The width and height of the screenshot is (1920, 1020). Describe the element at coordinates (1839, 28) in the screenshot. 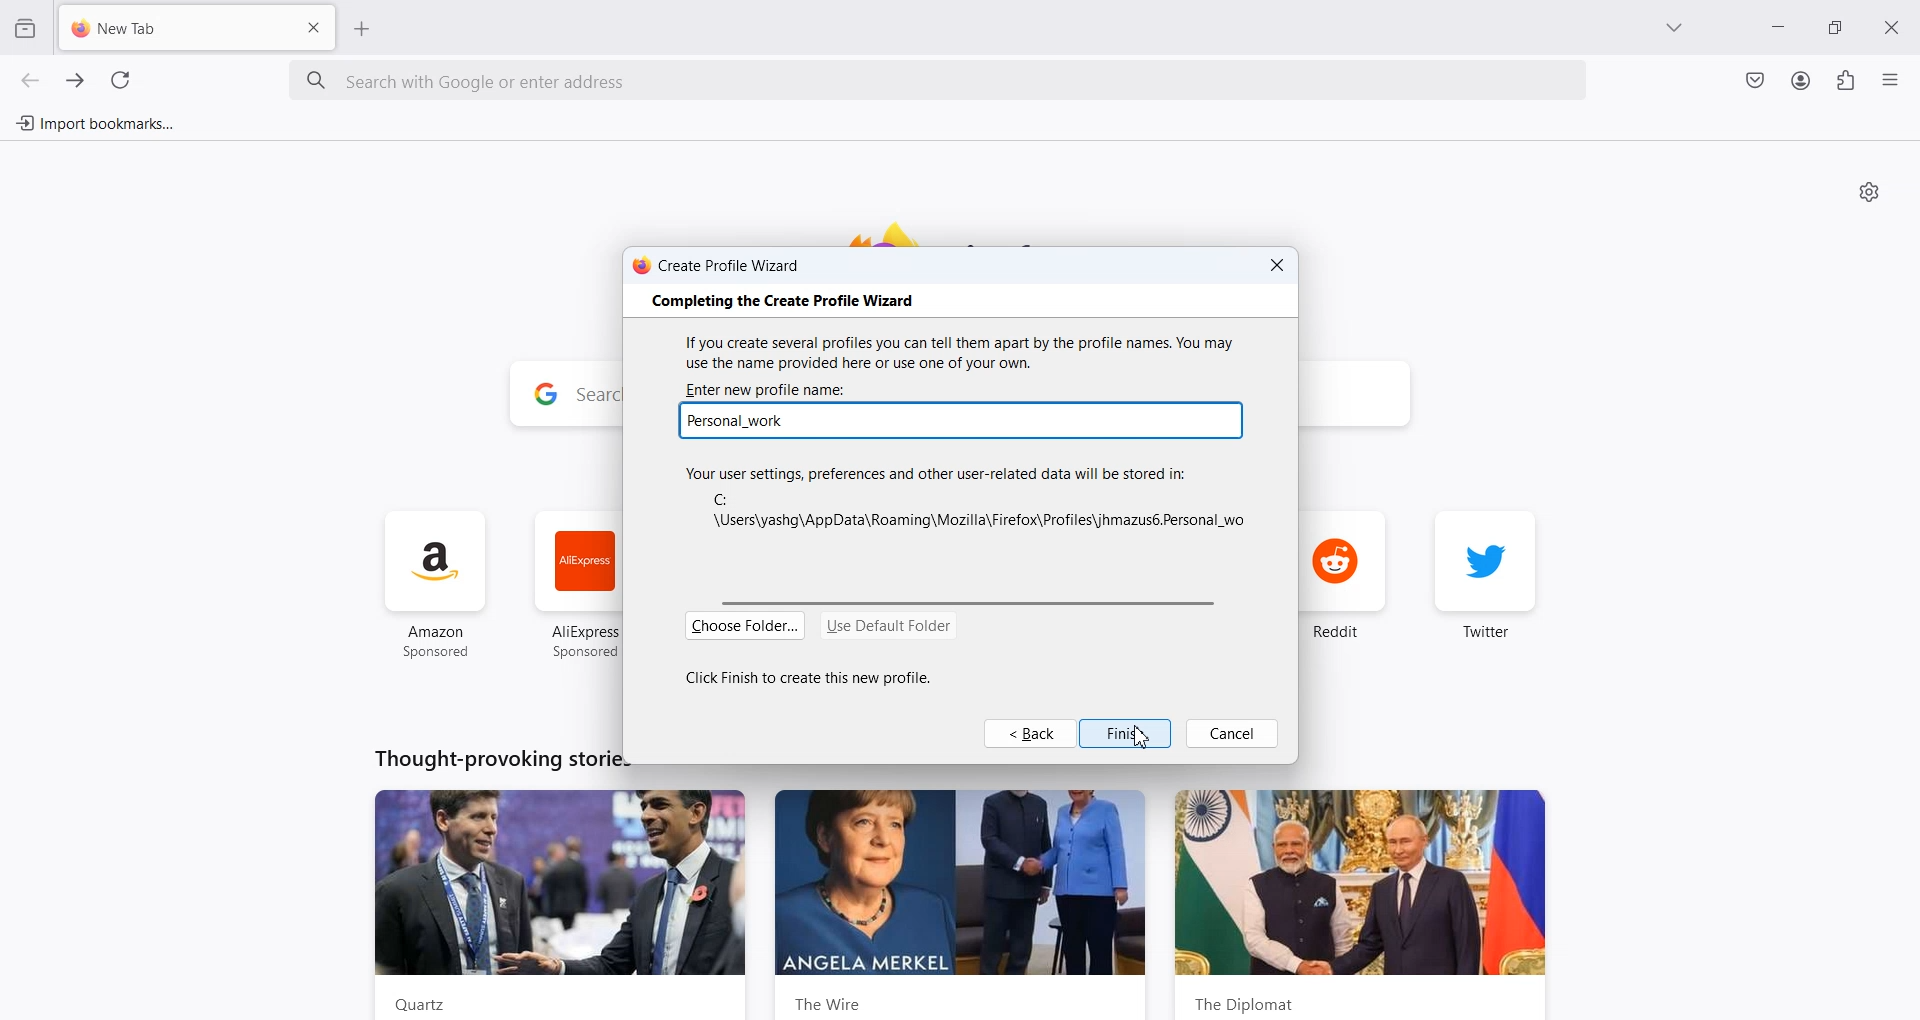

I see `Maximize` at that location.